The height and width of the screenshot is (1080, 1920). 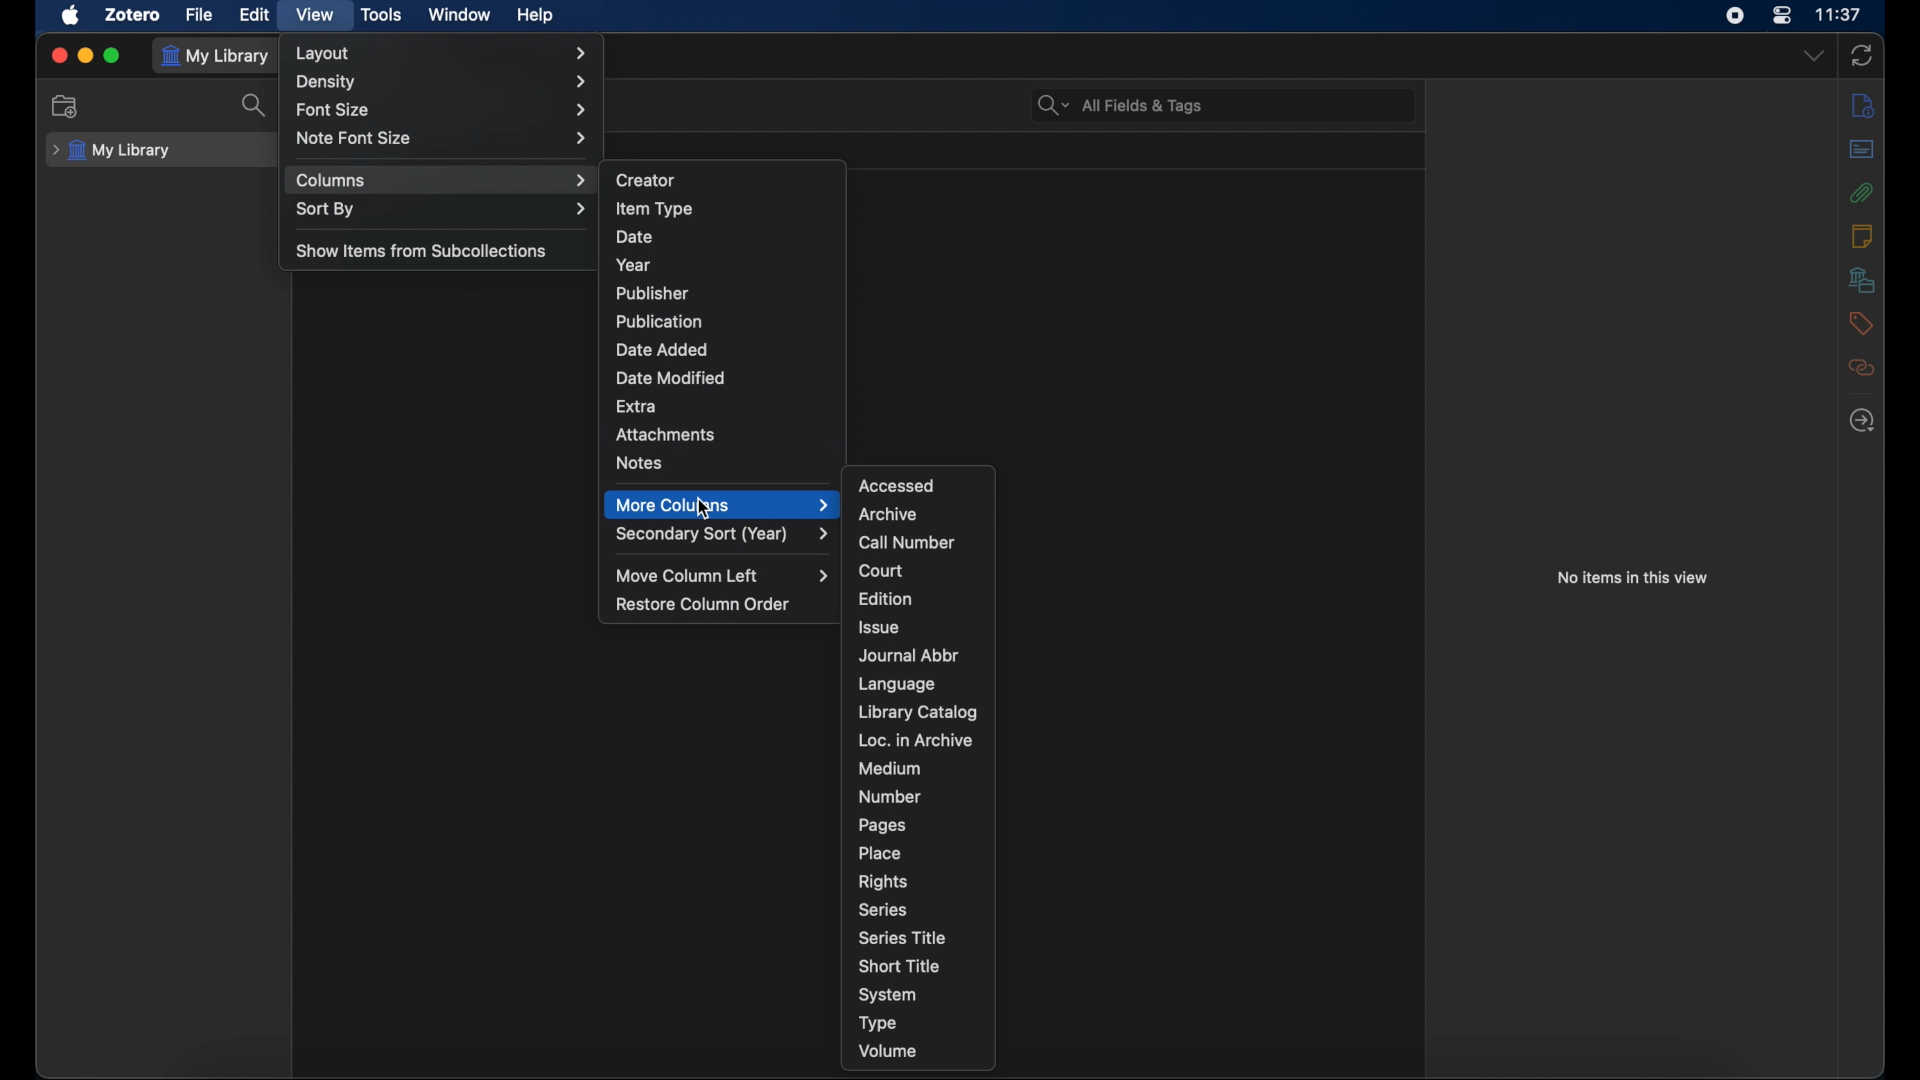 What do you see at coordinates (878, 627) in the screenshot?
I see `issue` at bounding box center [878, 627].